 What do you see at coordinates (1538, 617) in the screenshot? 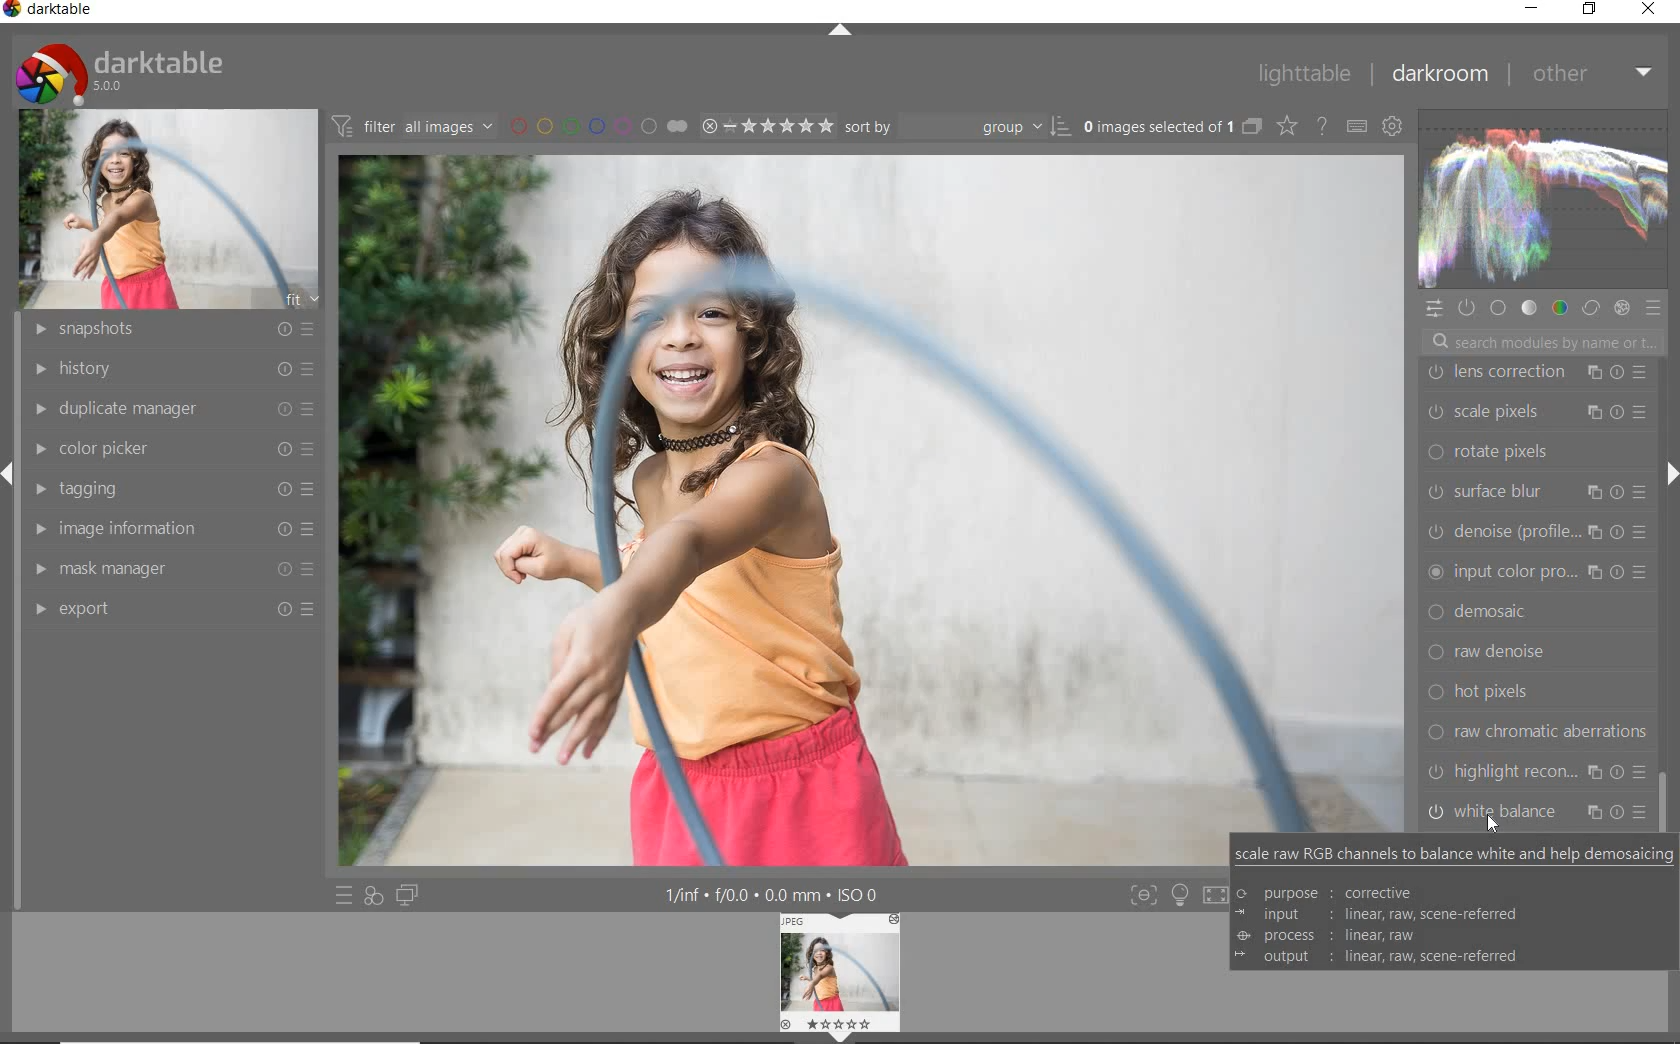
I see `split toning` at bounding box center [1538, 617].